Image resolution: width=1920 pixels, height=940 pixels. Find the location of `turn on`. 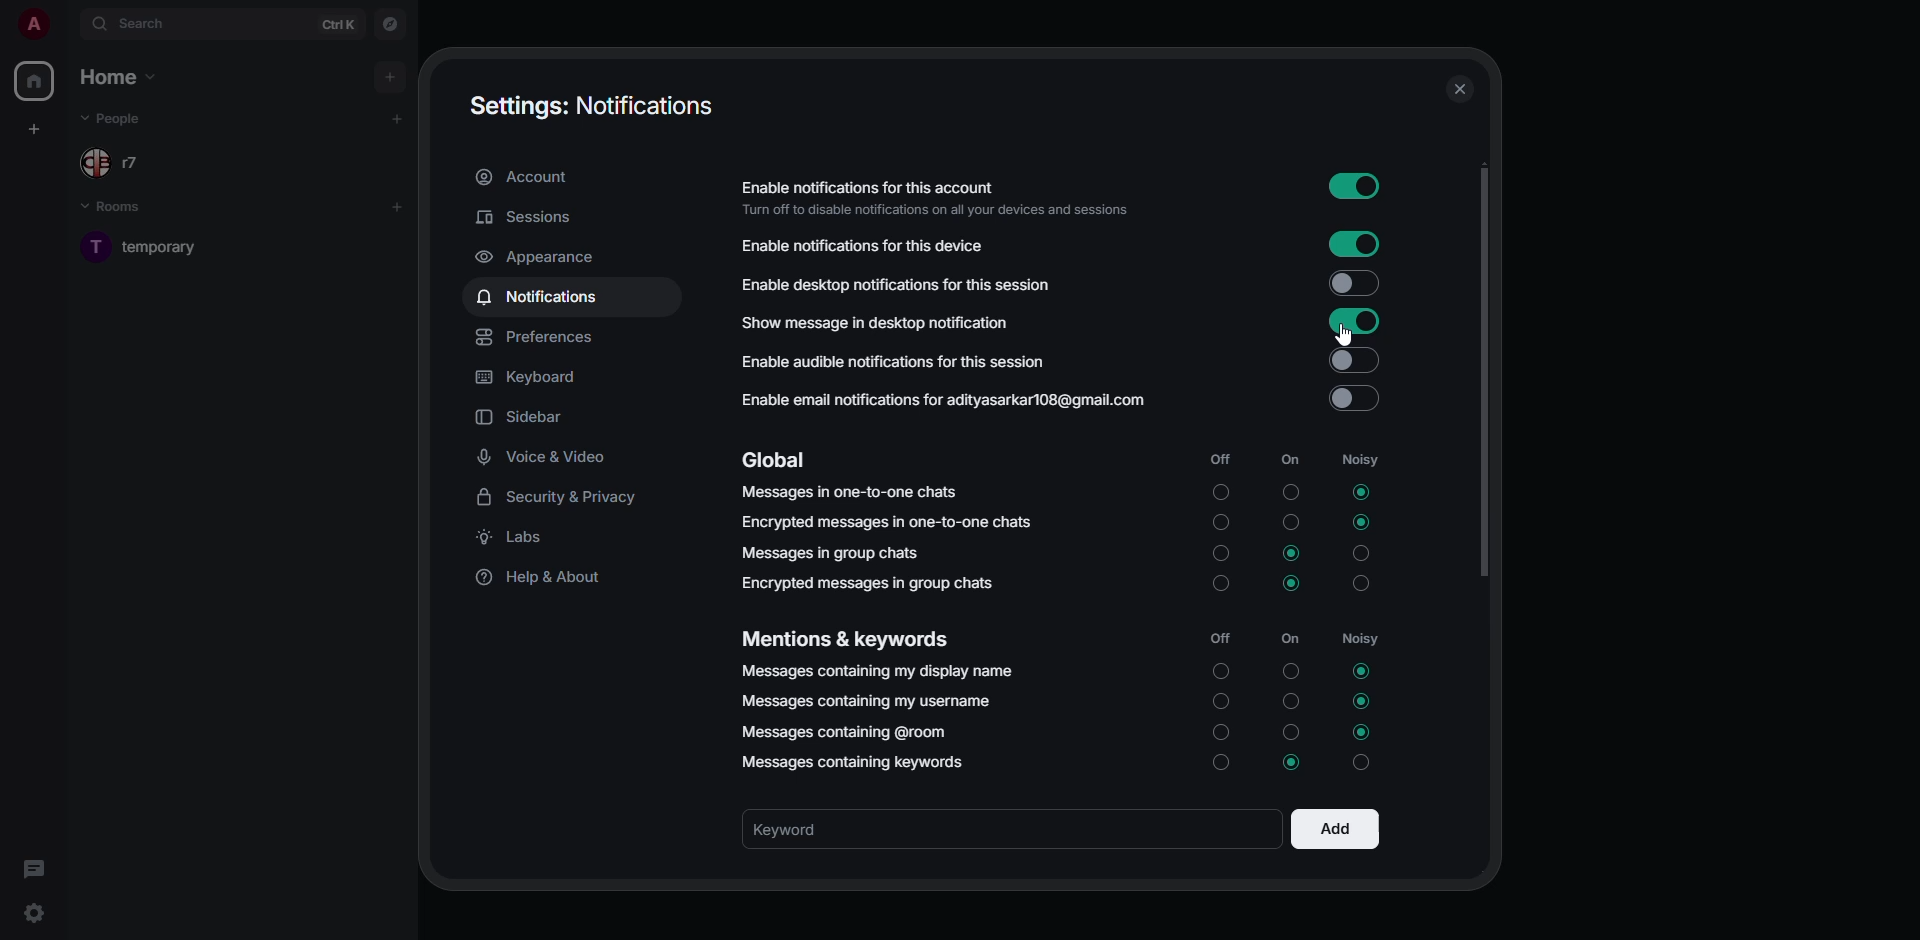

turn on is located at coordinates (1218, 587).